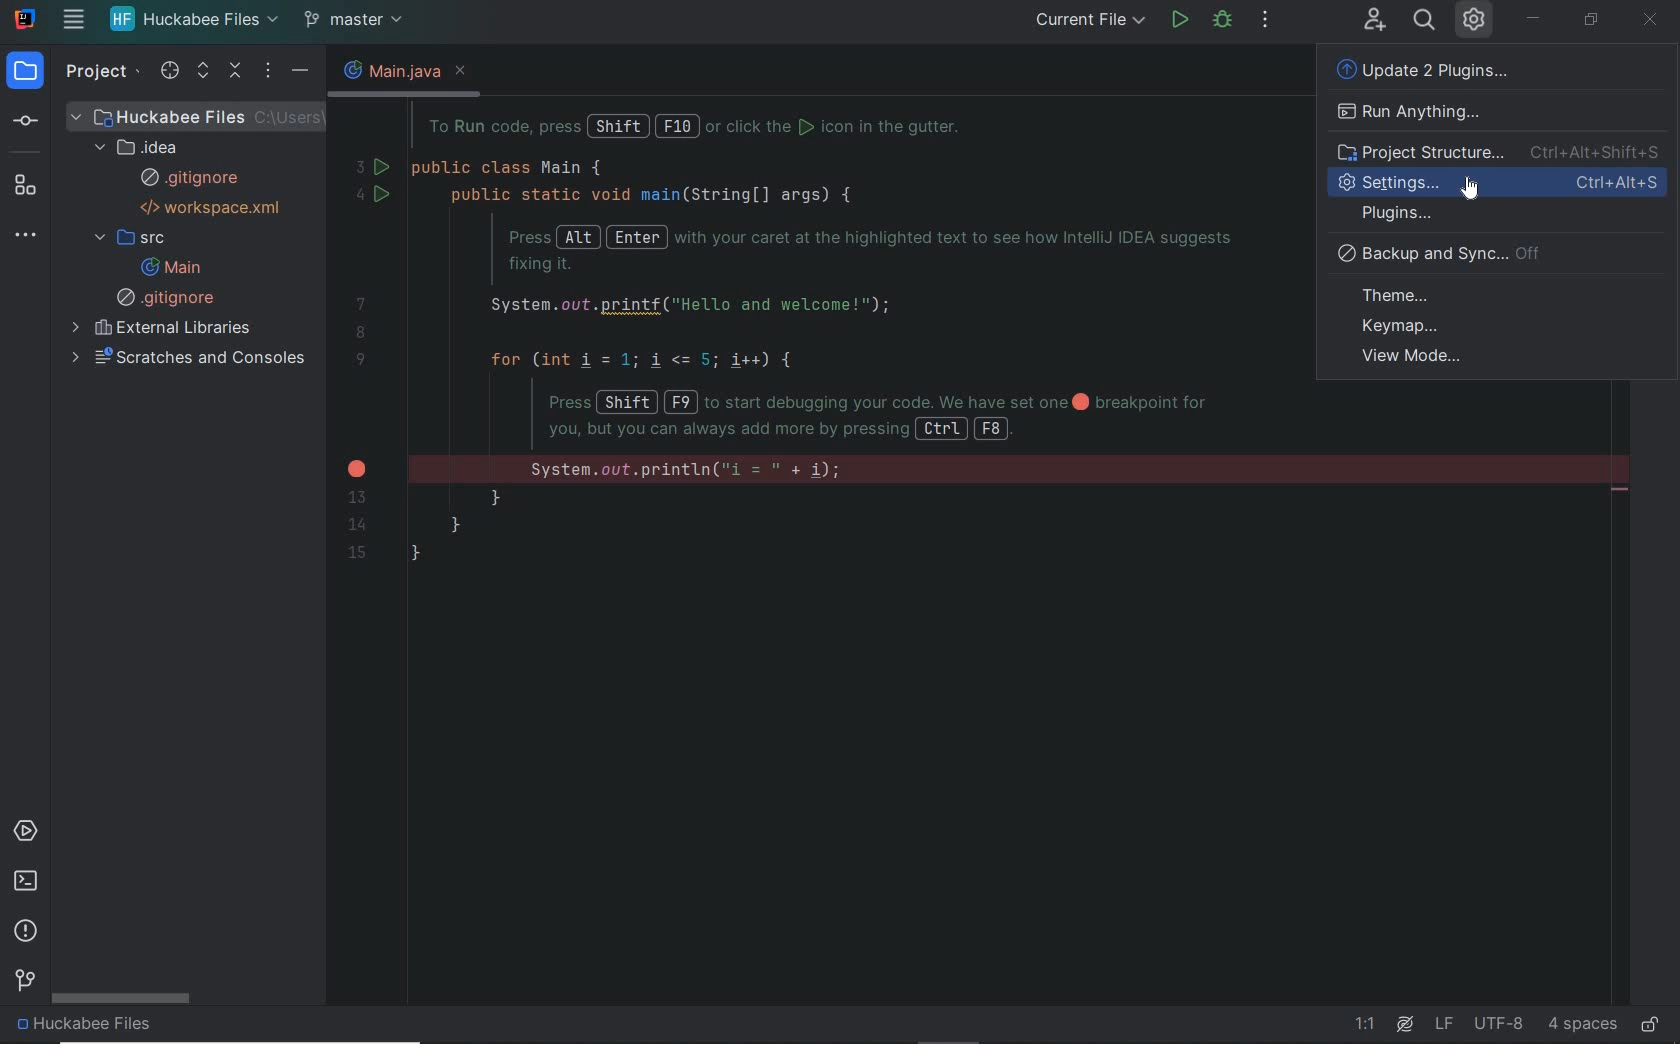 This screenshot has width=1680, height=1044. I want to click on problems, so click(27, 931).